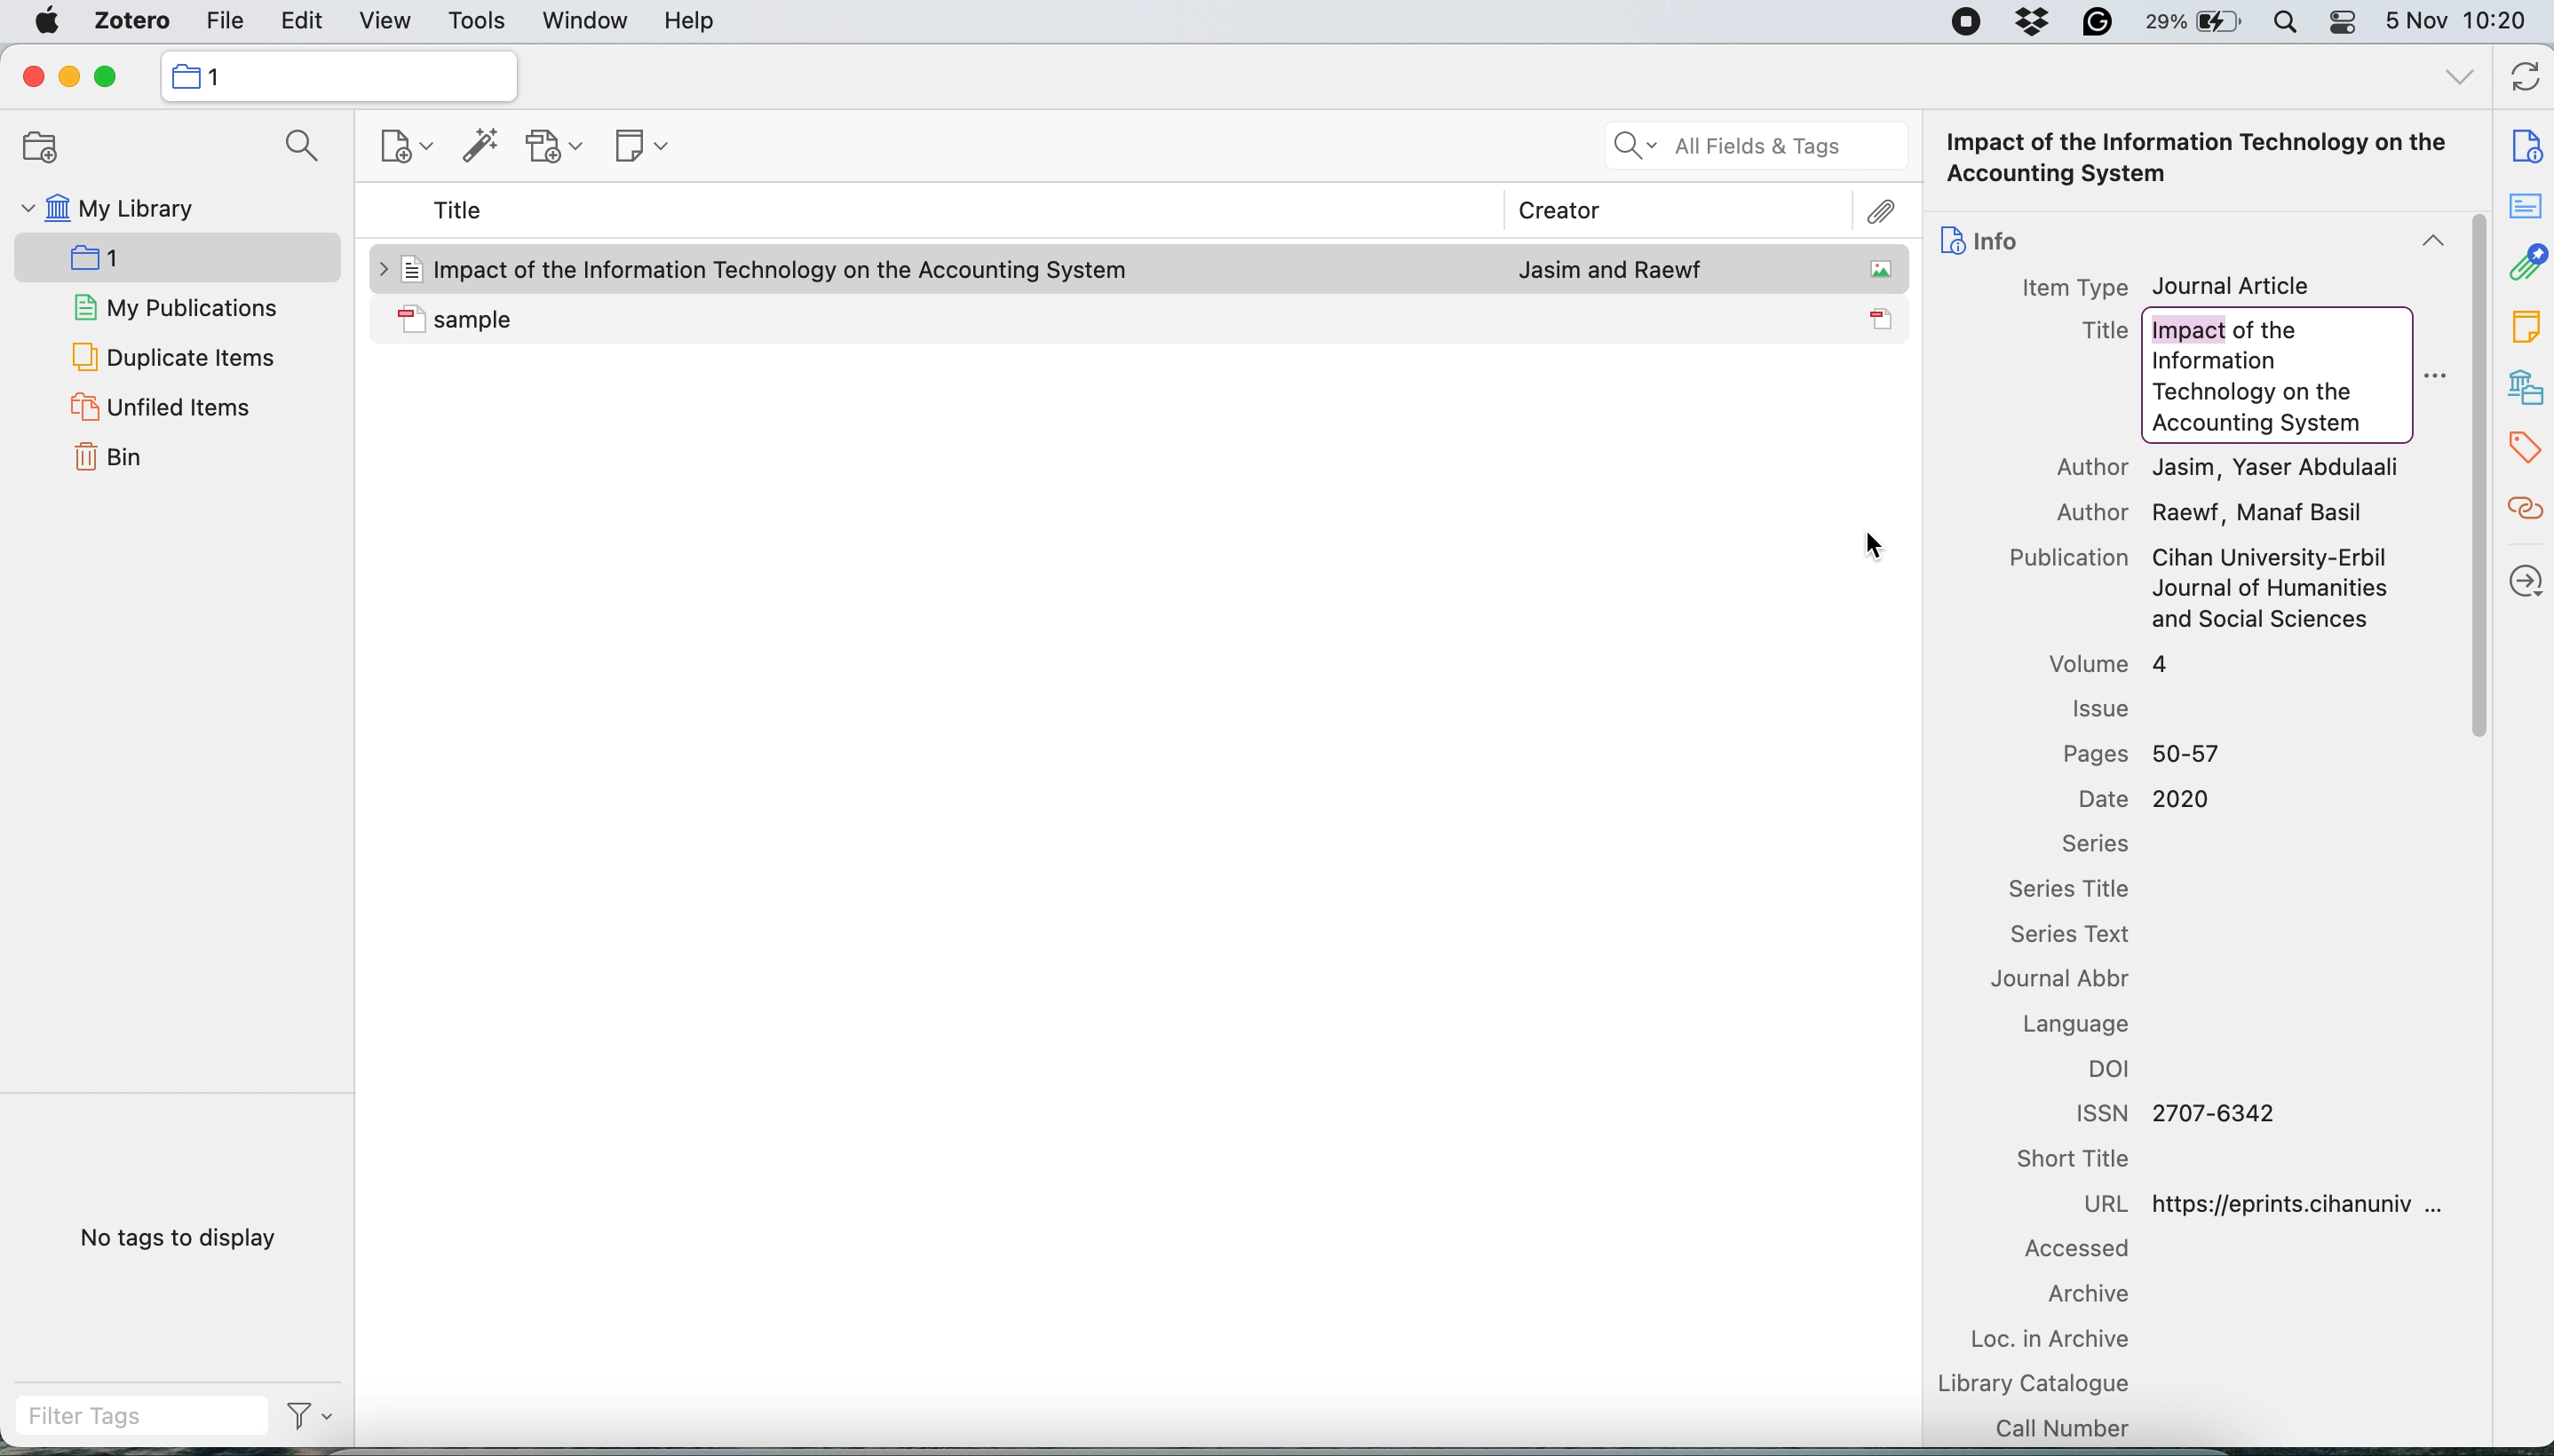  Describe the element at coordinates (184, 76) in the screenshot. I see `icon` at that location.